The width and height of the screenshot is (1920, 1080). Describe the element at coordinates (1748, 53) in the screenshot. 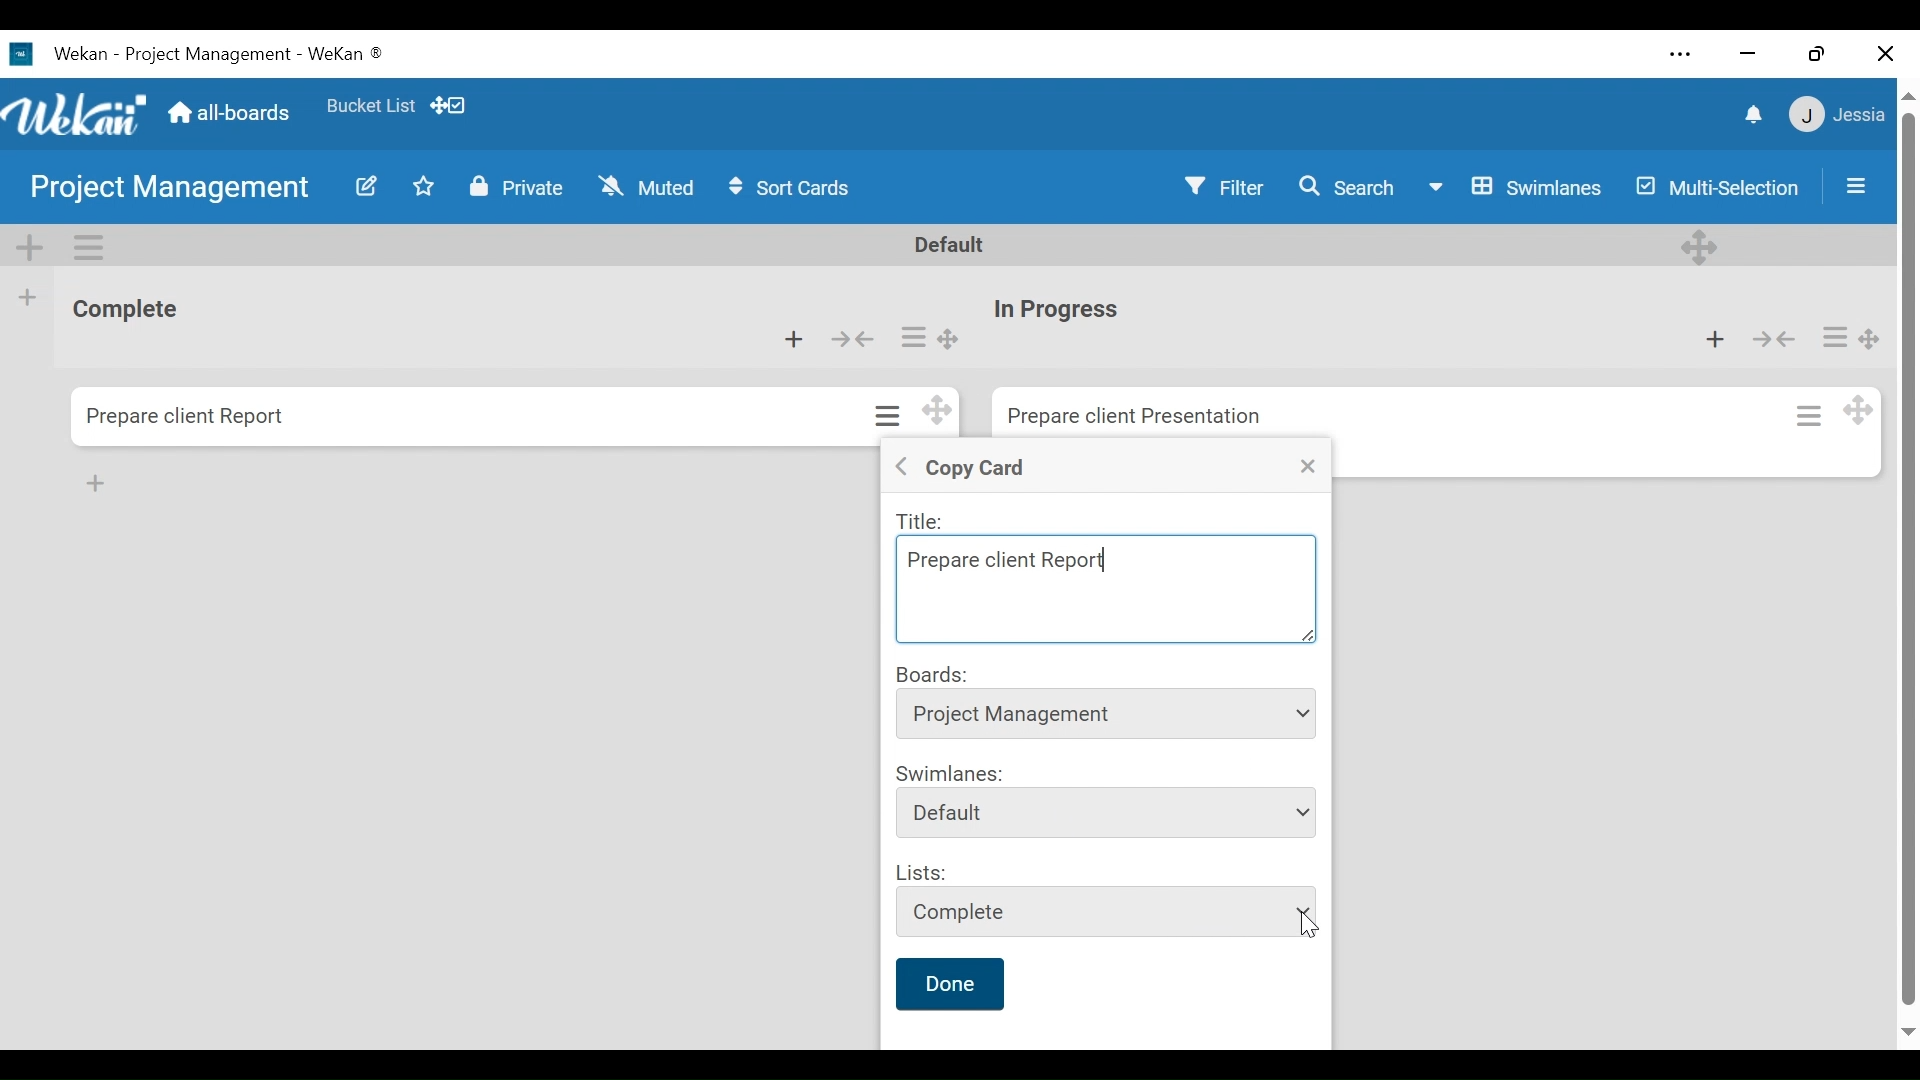

I see `minimize` at that location.